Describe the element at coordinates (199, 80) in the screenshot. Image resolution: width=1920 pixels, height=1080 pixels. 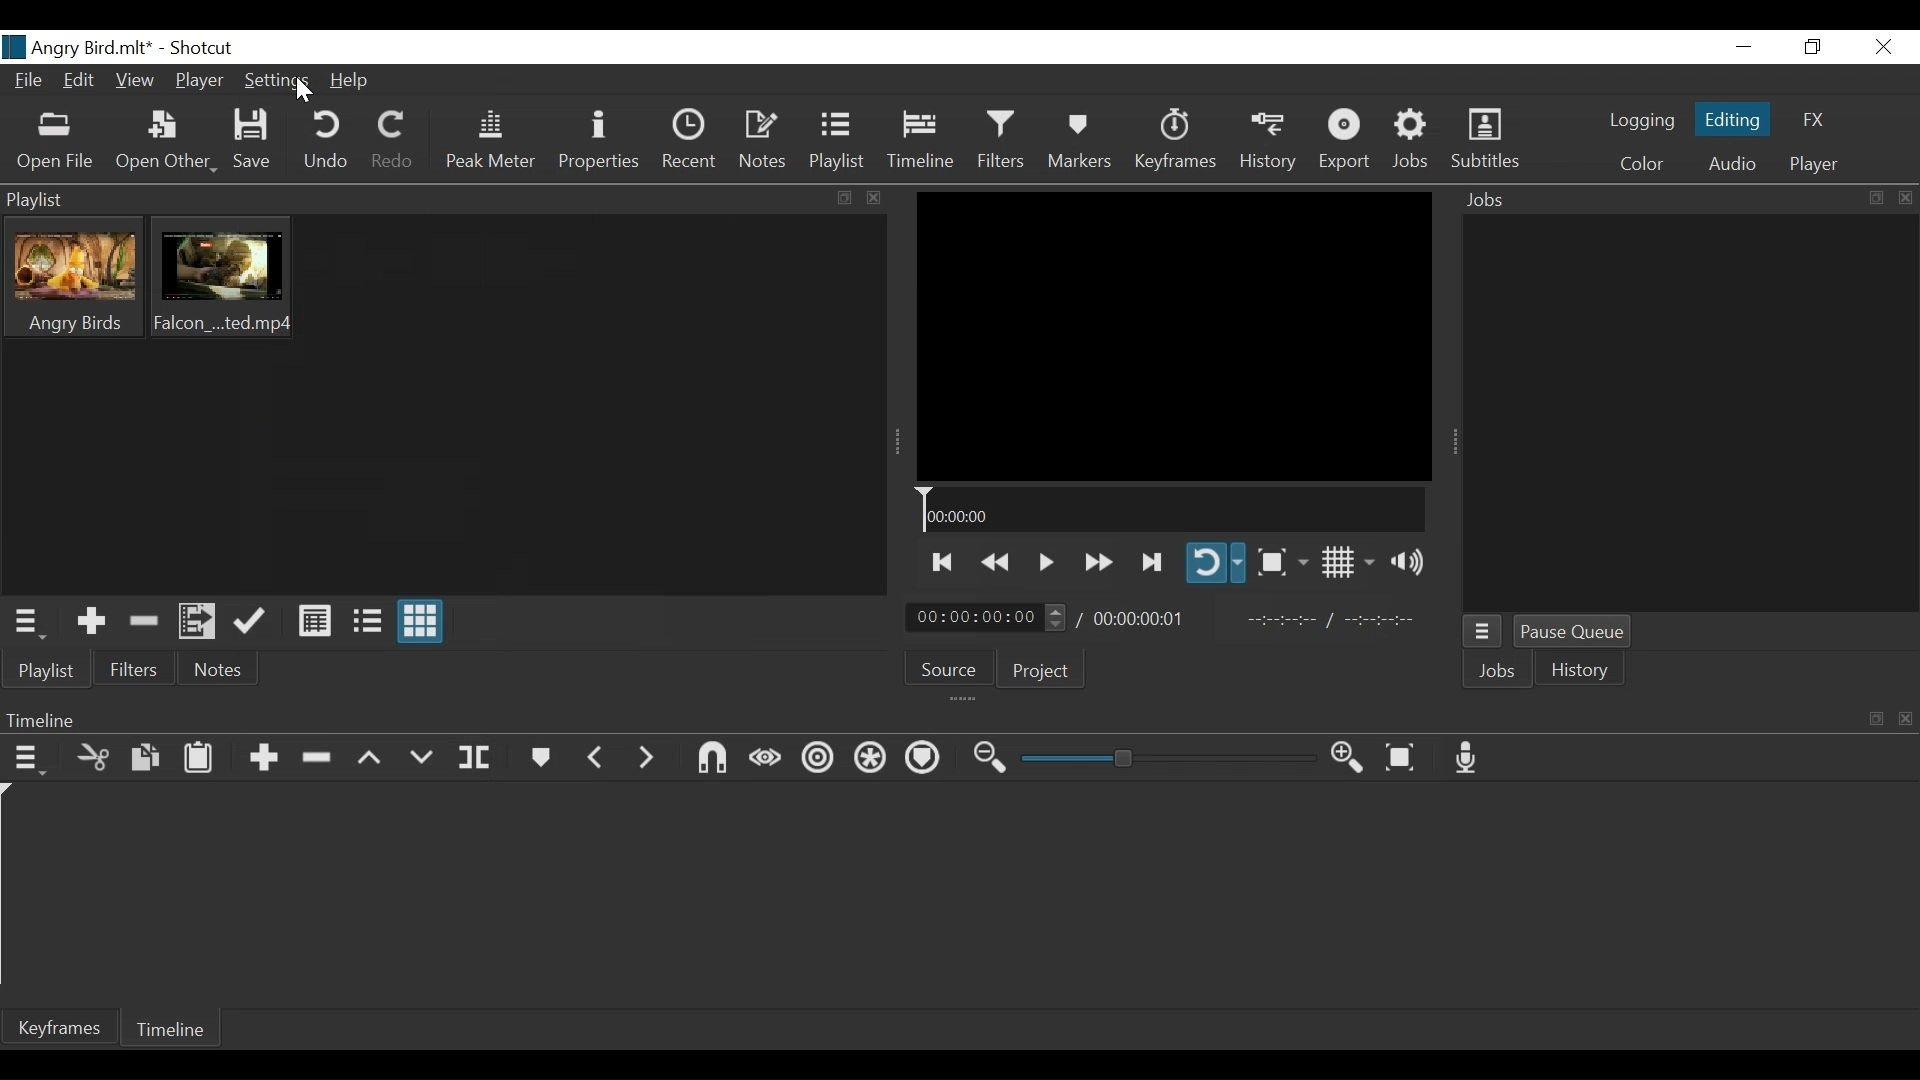
I see `Player` at that location.